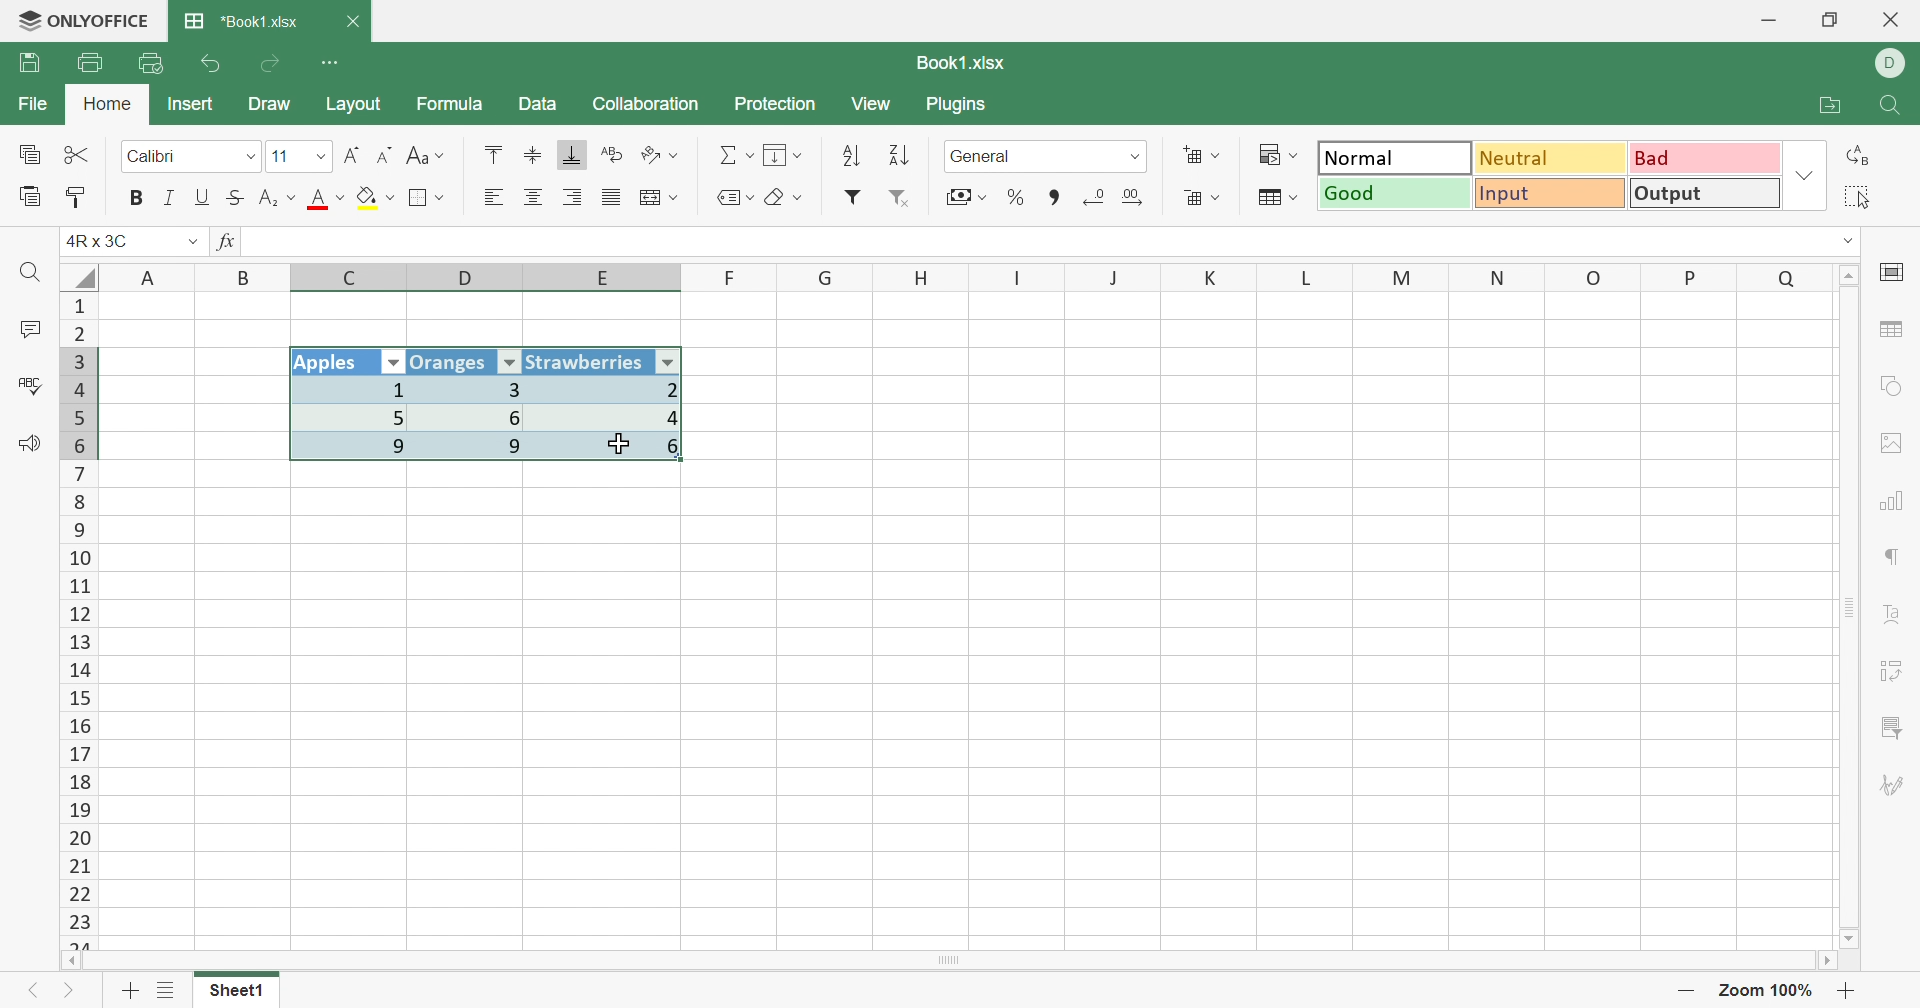  What do you see at coordinates (1212, 279) in the screenshot?
I see `K` at bounding box center [1212, 279].